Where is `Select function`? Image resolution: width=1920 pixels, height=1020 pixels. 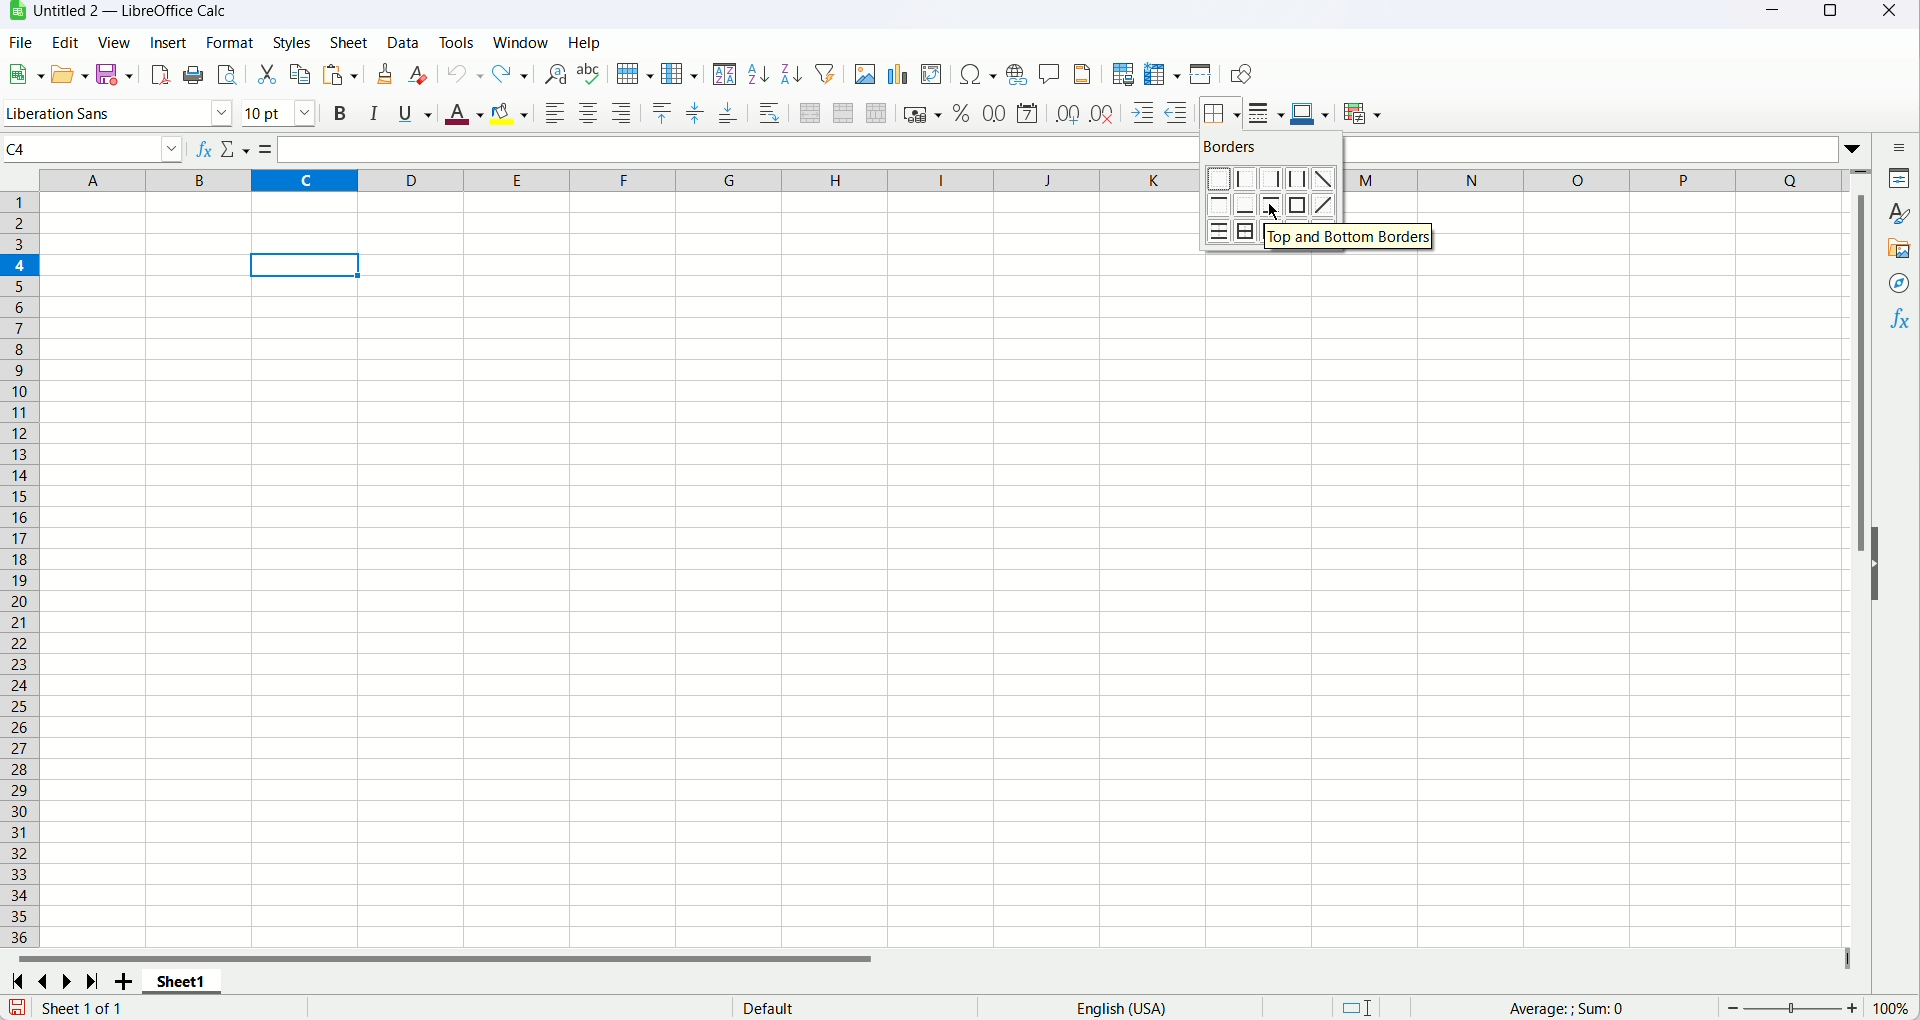 Select function is located at coordinates (237, 151).